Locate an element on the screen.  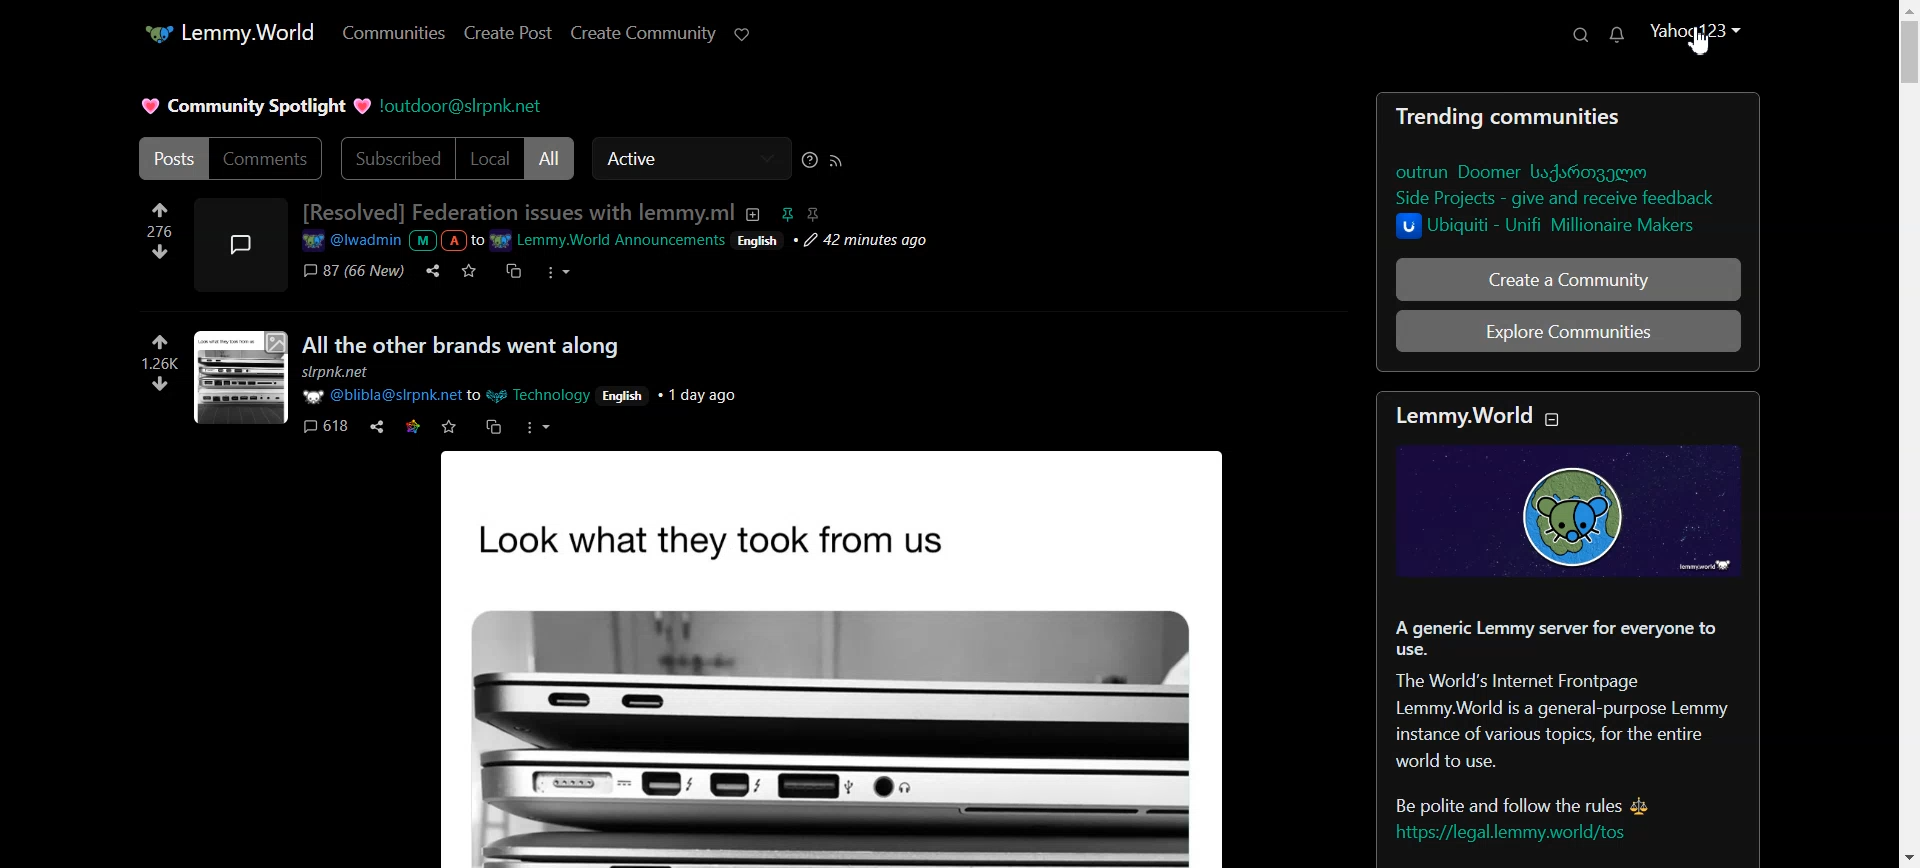
More is located at coordinates (558, 271).